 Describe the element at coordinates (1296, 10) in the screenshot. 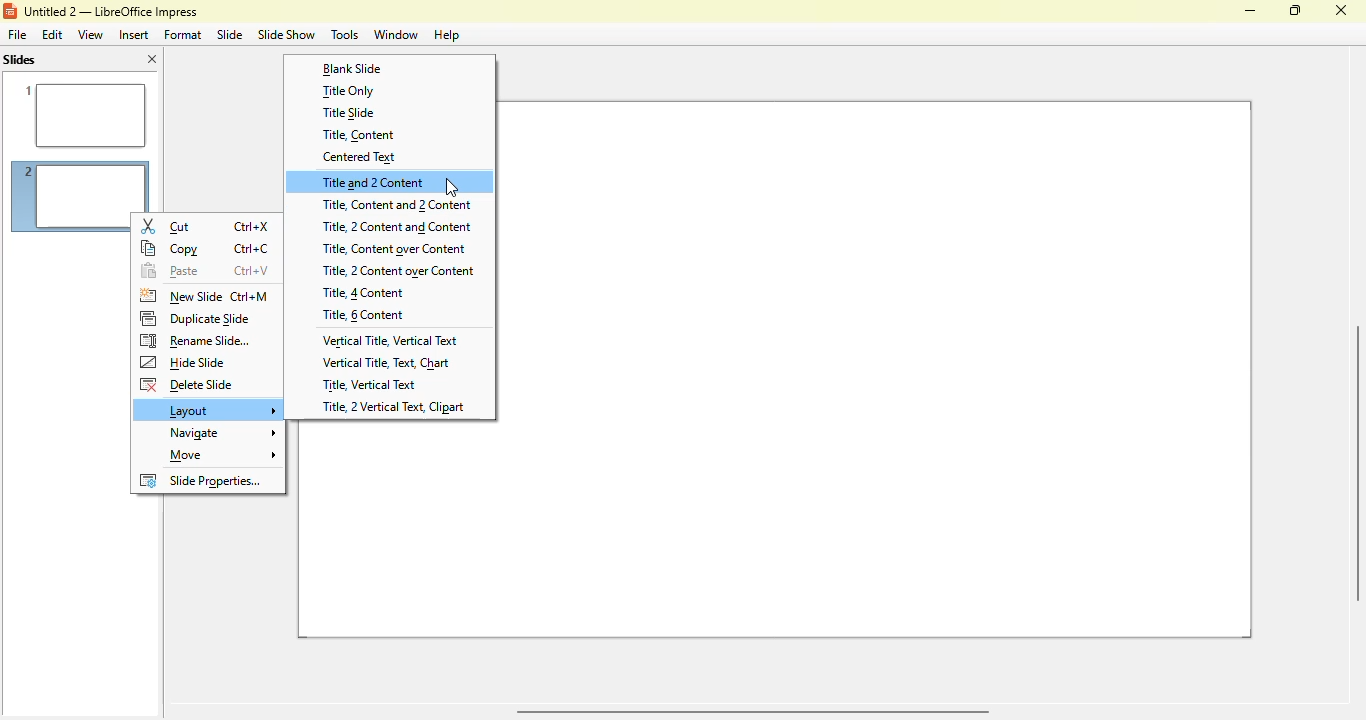

I see `maximize` at that location.